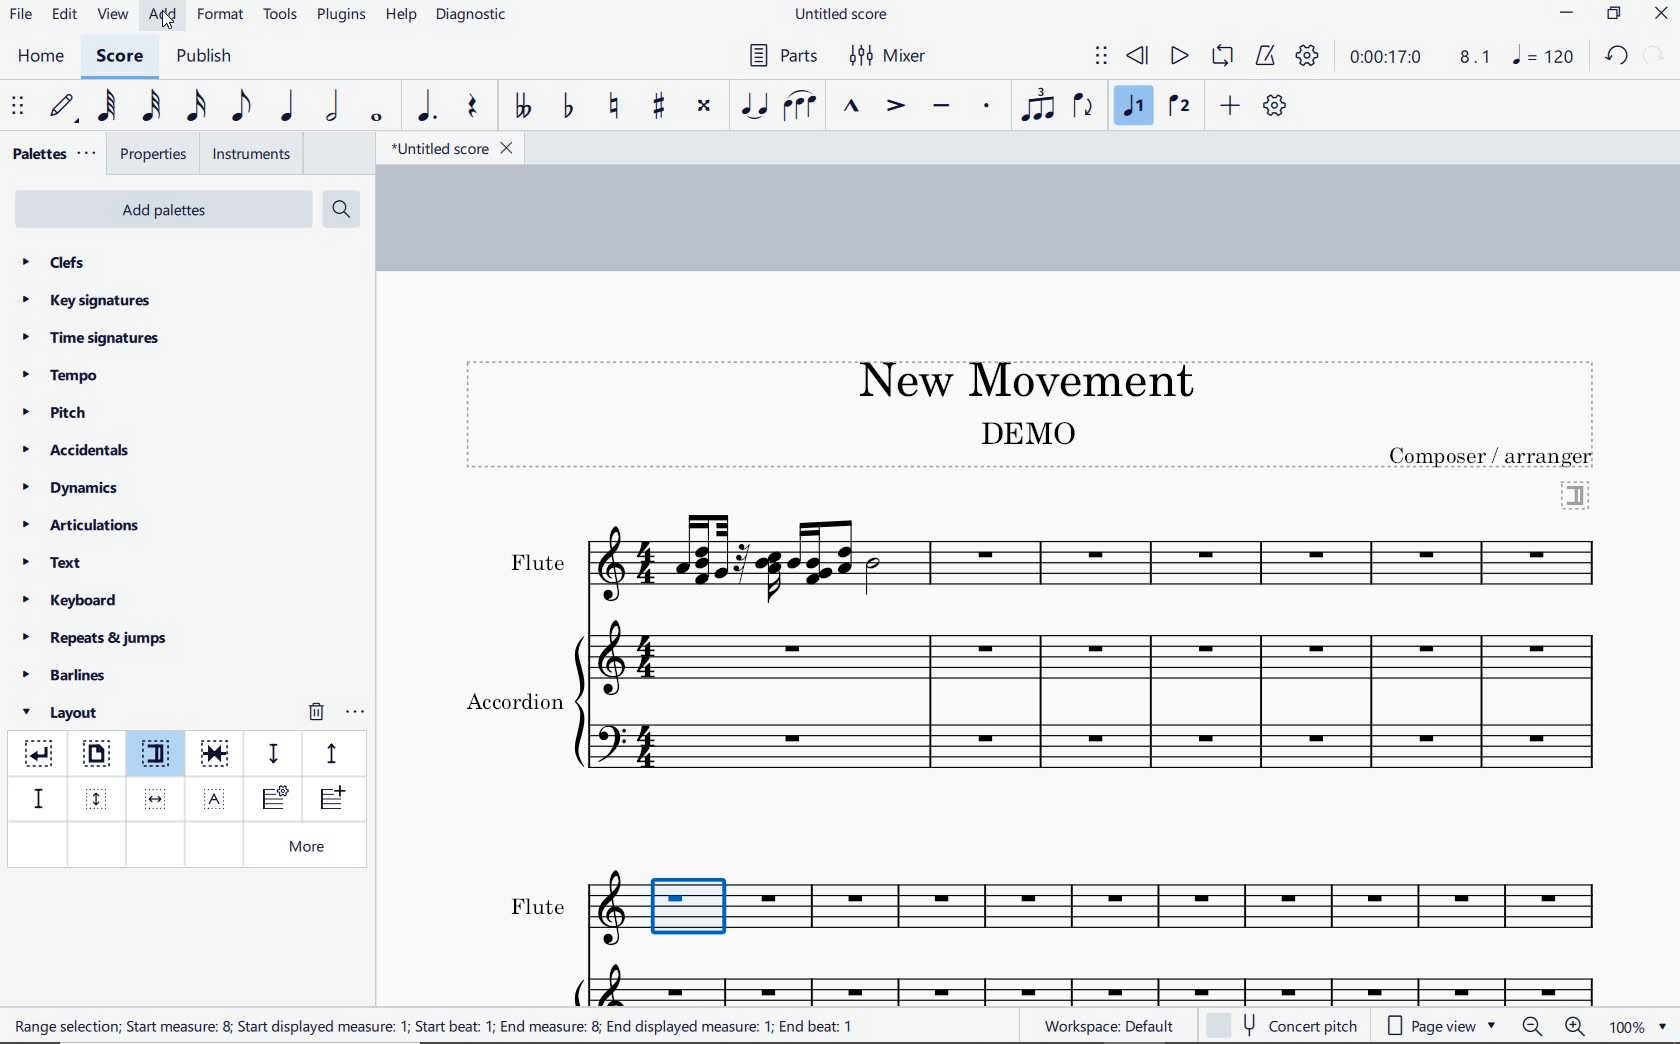 This screenshot has width=1680, height=1044. Describe the element at coordinates (1545, 56) in the screenshot. I see `NOTE` at that location.